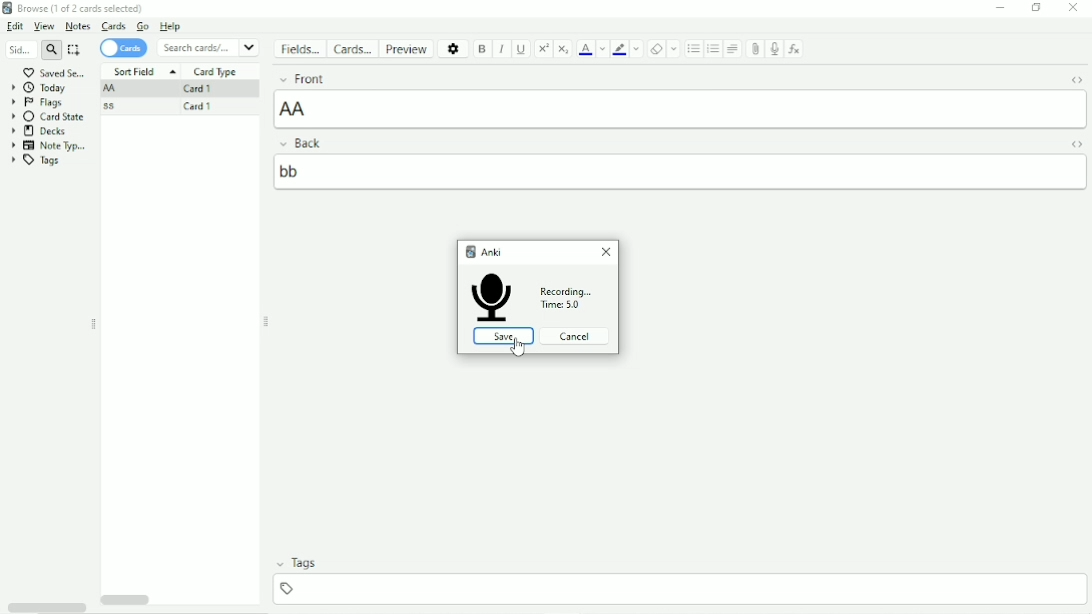 The height and width of the screenshot is (614, 1092). Describe the element at coordinates (94, 325) in the screenshot. I see `Resize` at that location.